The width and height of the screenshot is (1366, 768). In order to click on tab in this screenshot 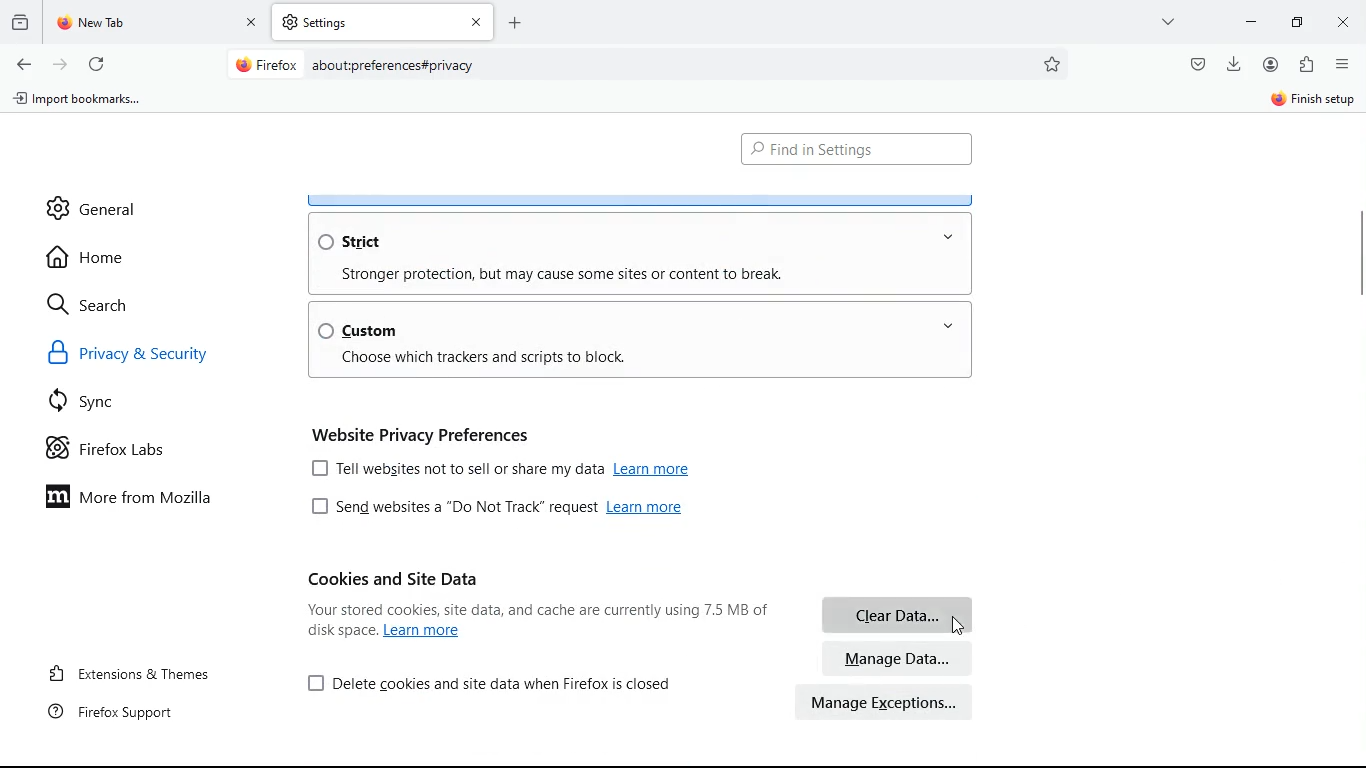, I will do `click(383, 22)`.